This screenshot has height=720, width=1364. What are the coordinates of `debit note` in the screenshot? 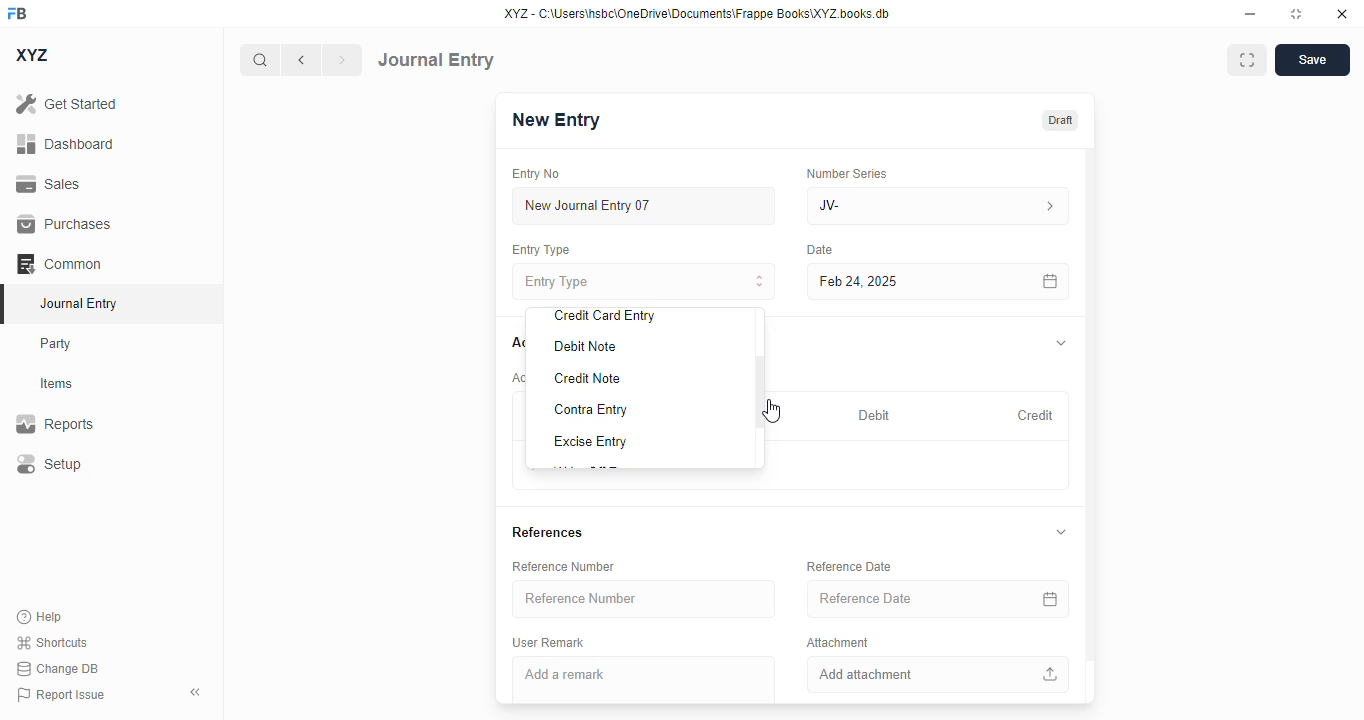 It's located at (586, 347).